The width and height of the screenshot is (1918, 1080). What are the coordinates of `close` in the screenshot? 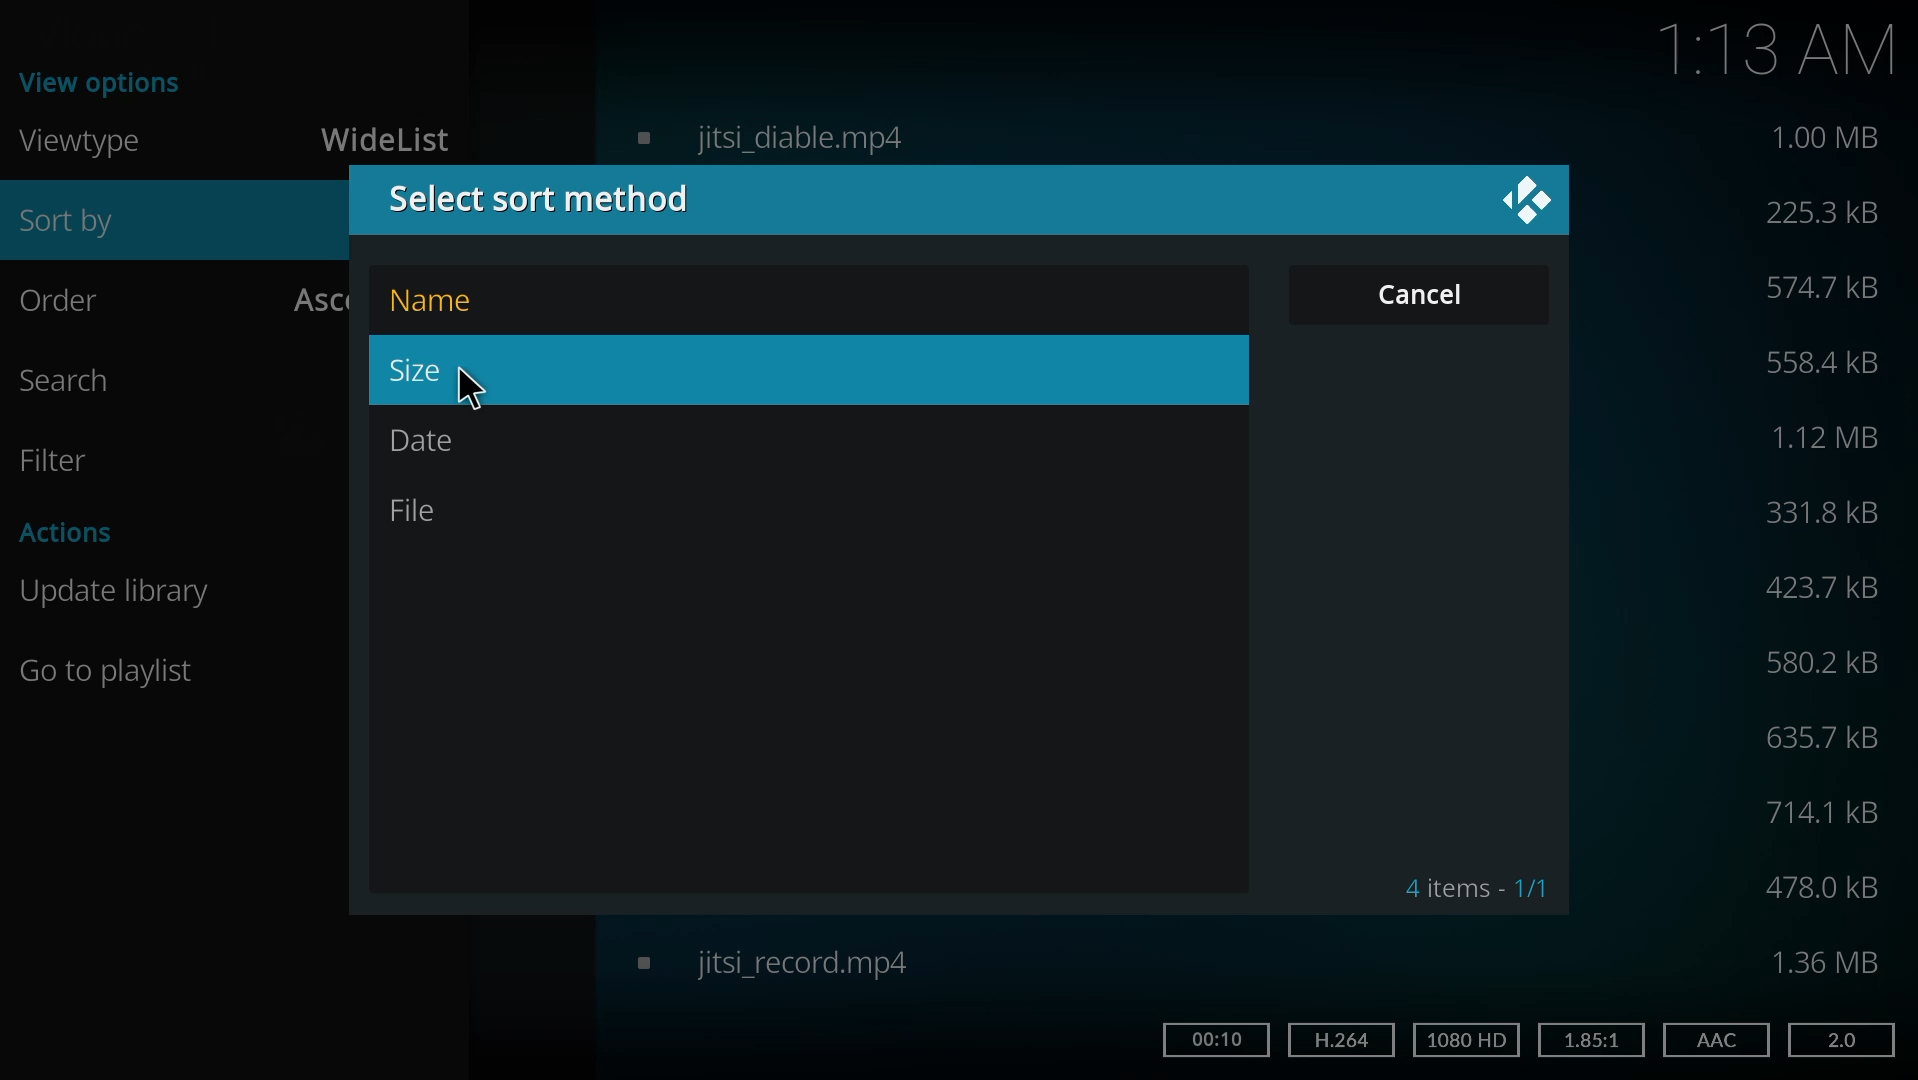 It's located at (1530, 201).